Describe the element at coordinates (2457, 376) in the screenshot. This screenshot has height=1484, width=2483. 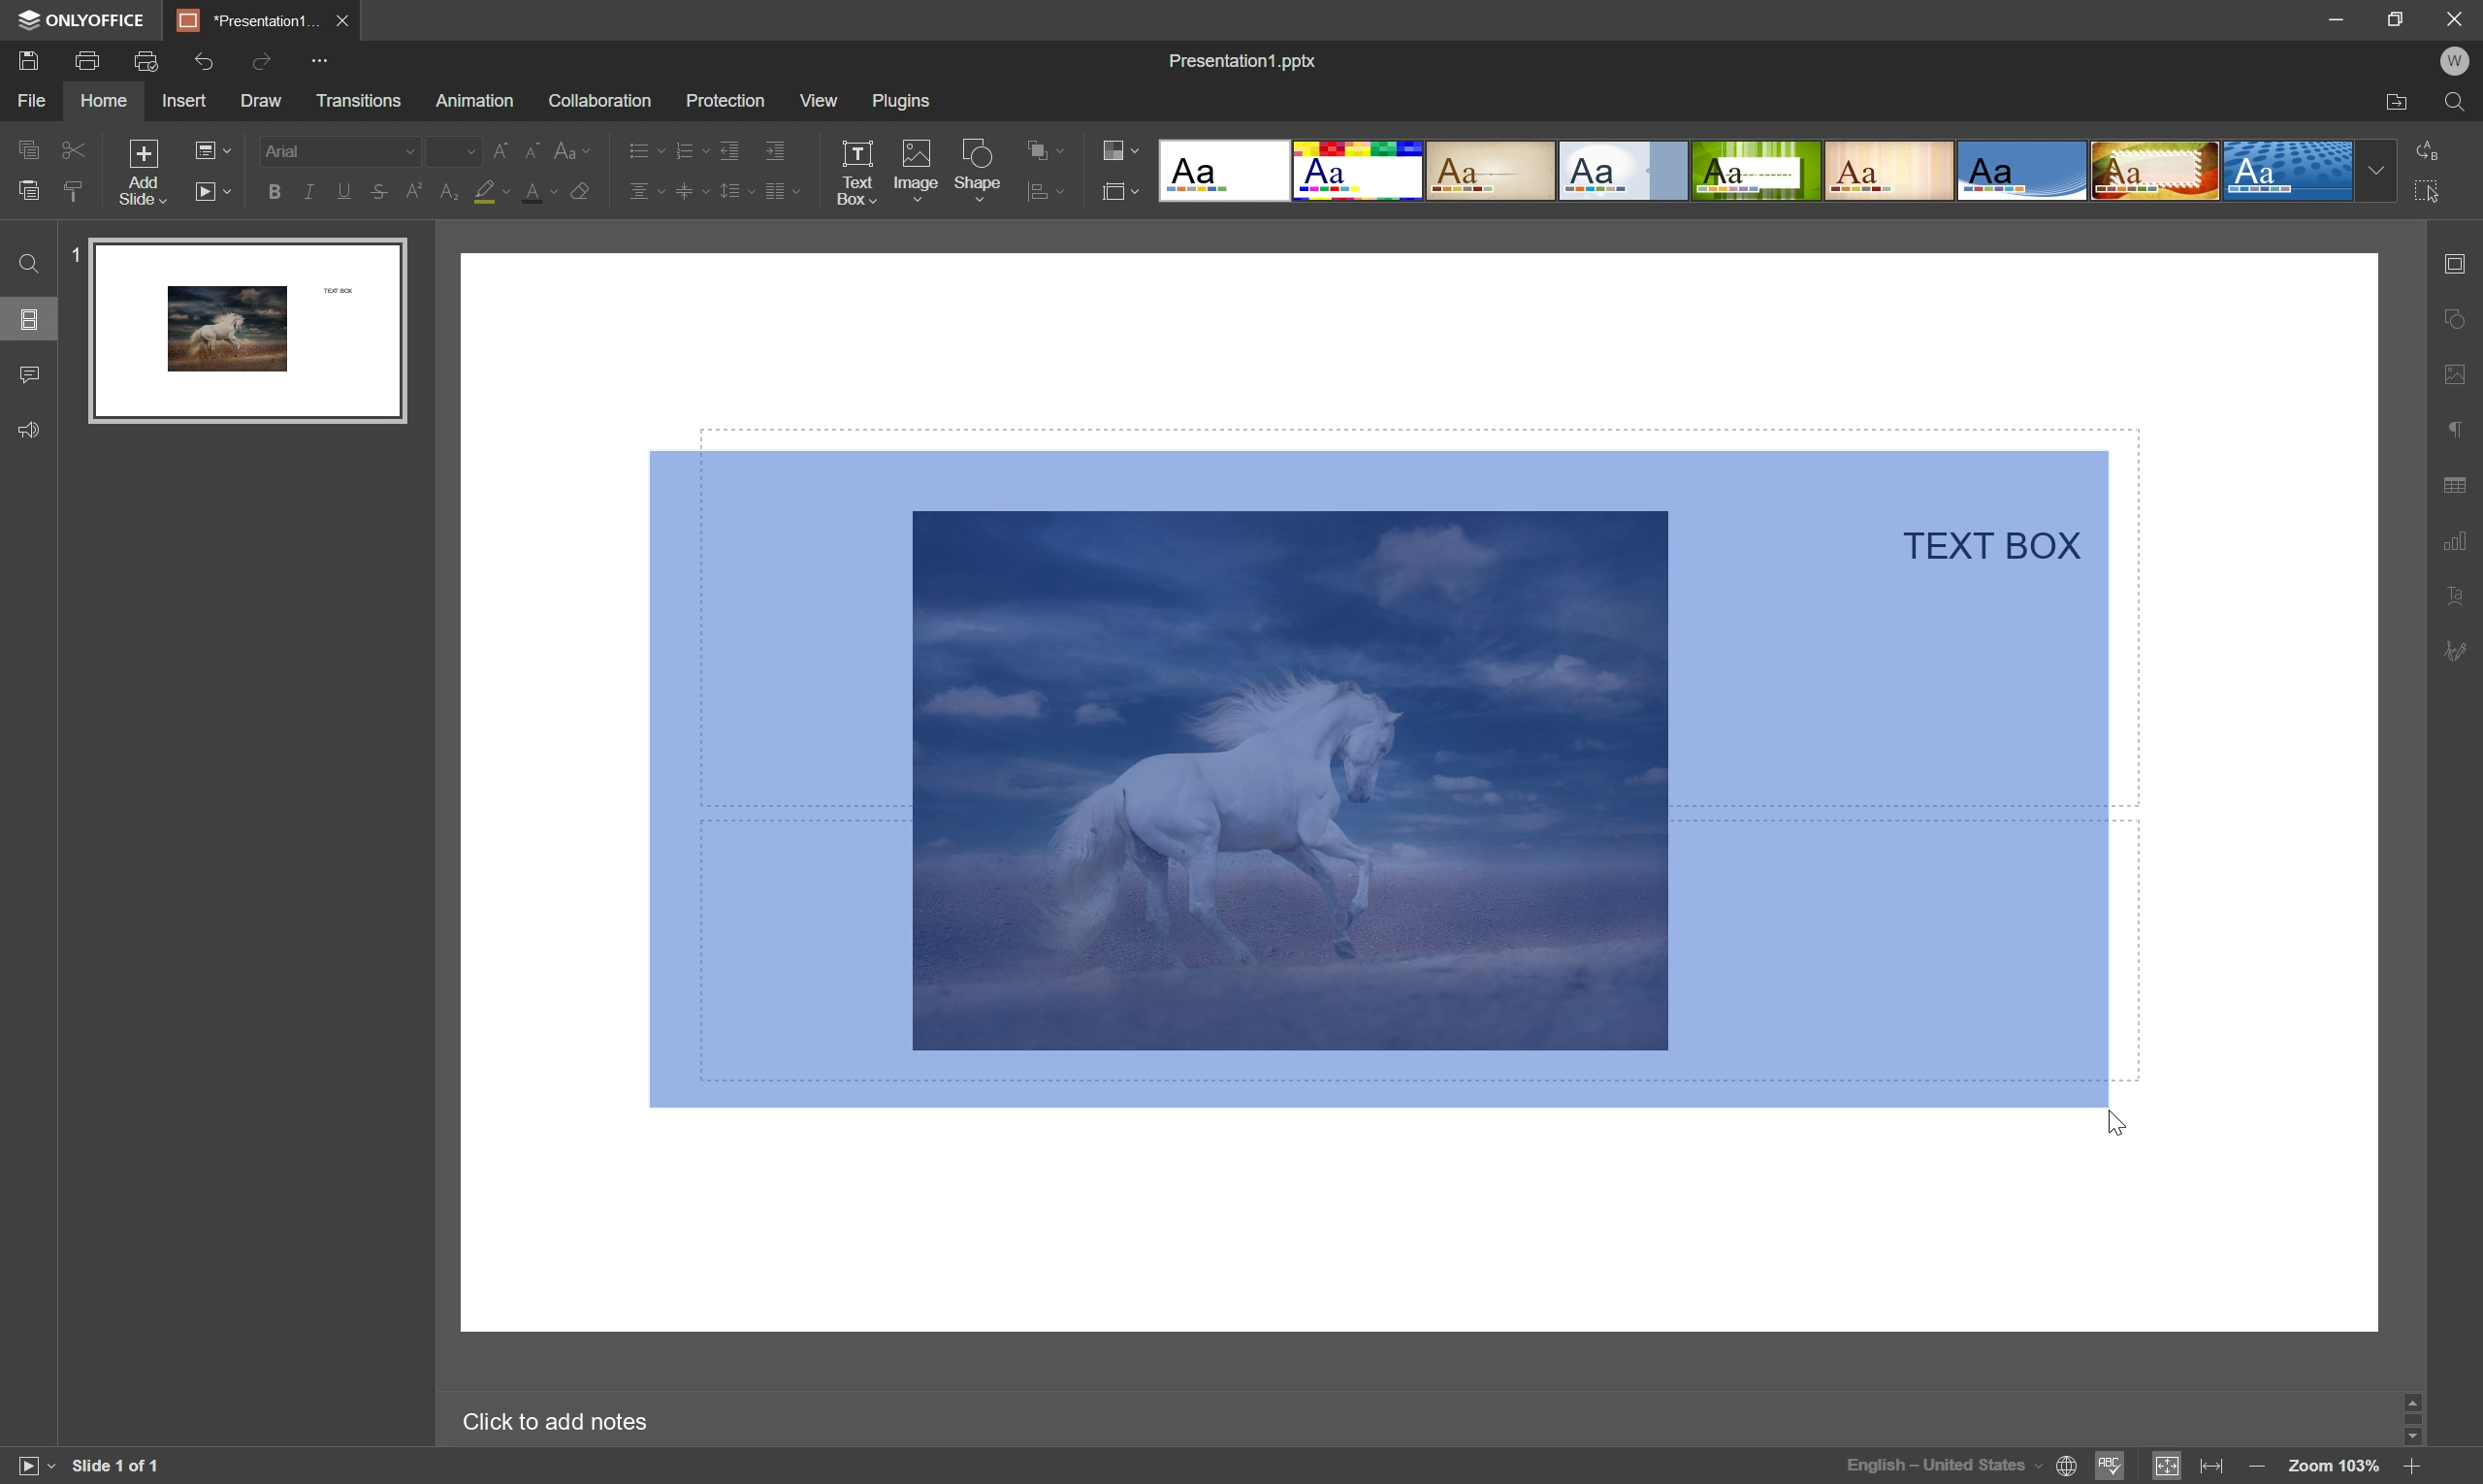
I see `image settings` at that location.